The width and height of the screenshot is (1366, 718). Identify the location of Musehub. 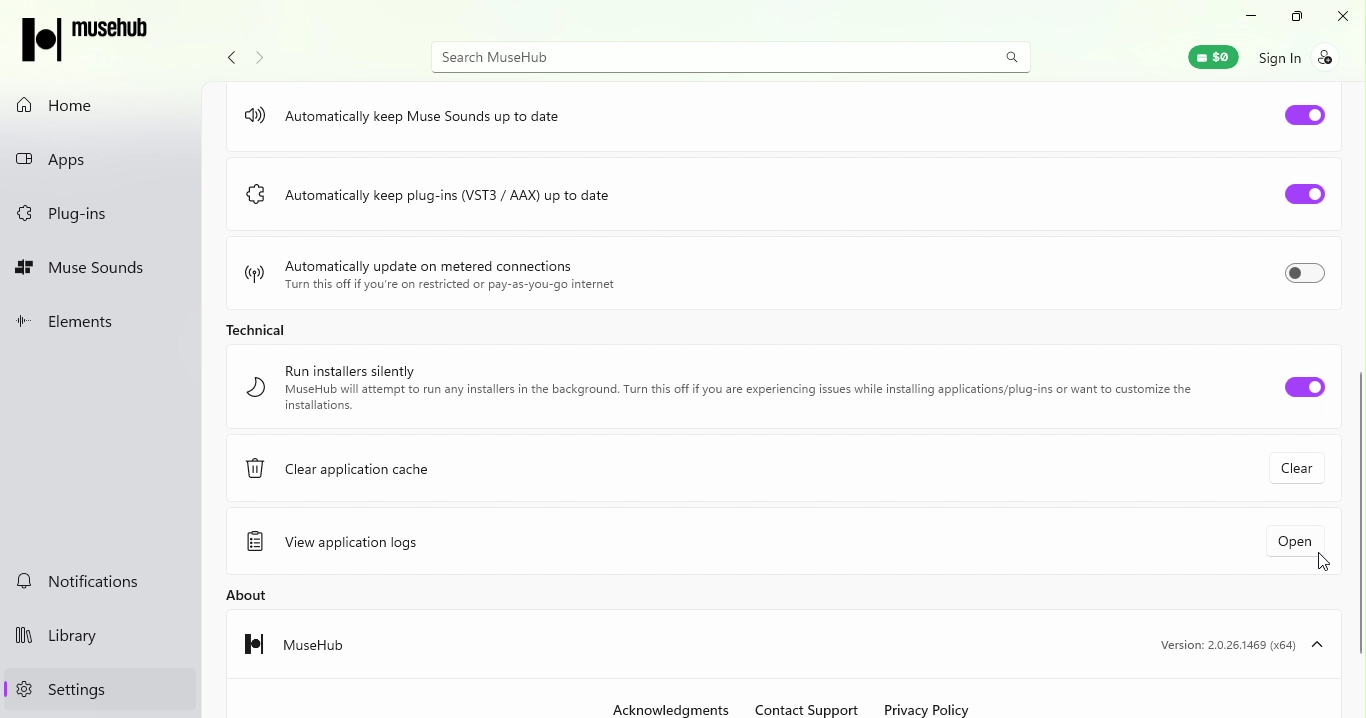
(301, 642).